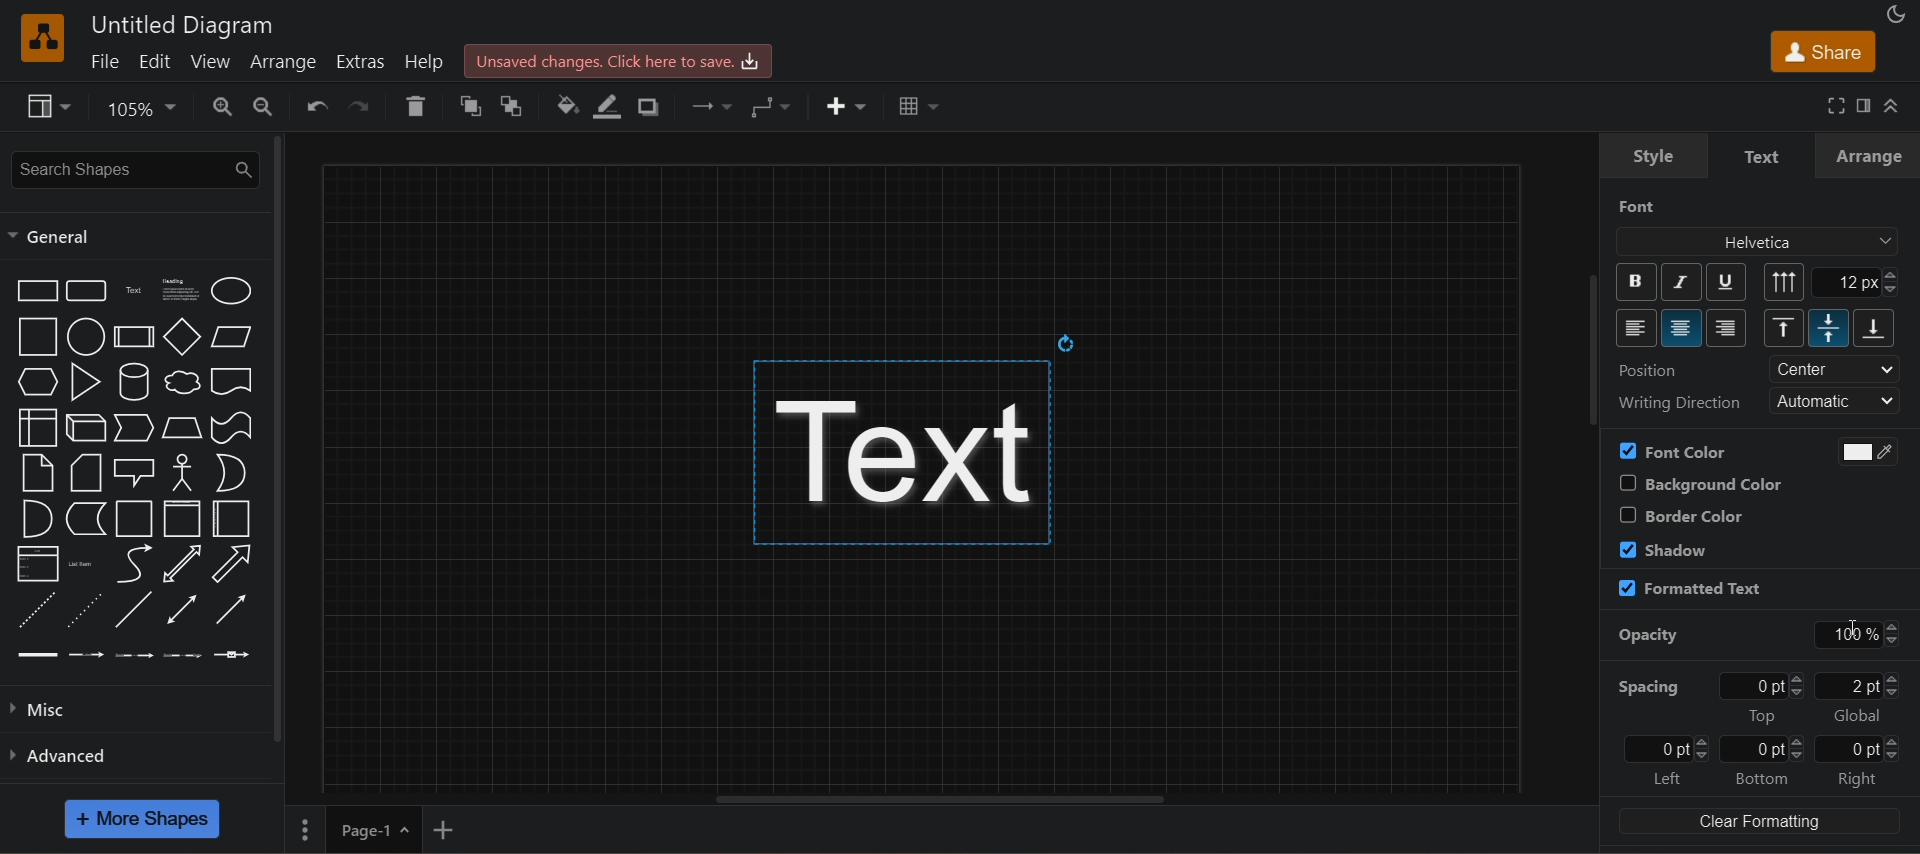 Image resolution: width=1920 pixels, height=854 pixels. I want to click on 12px, so click(1857, 282).